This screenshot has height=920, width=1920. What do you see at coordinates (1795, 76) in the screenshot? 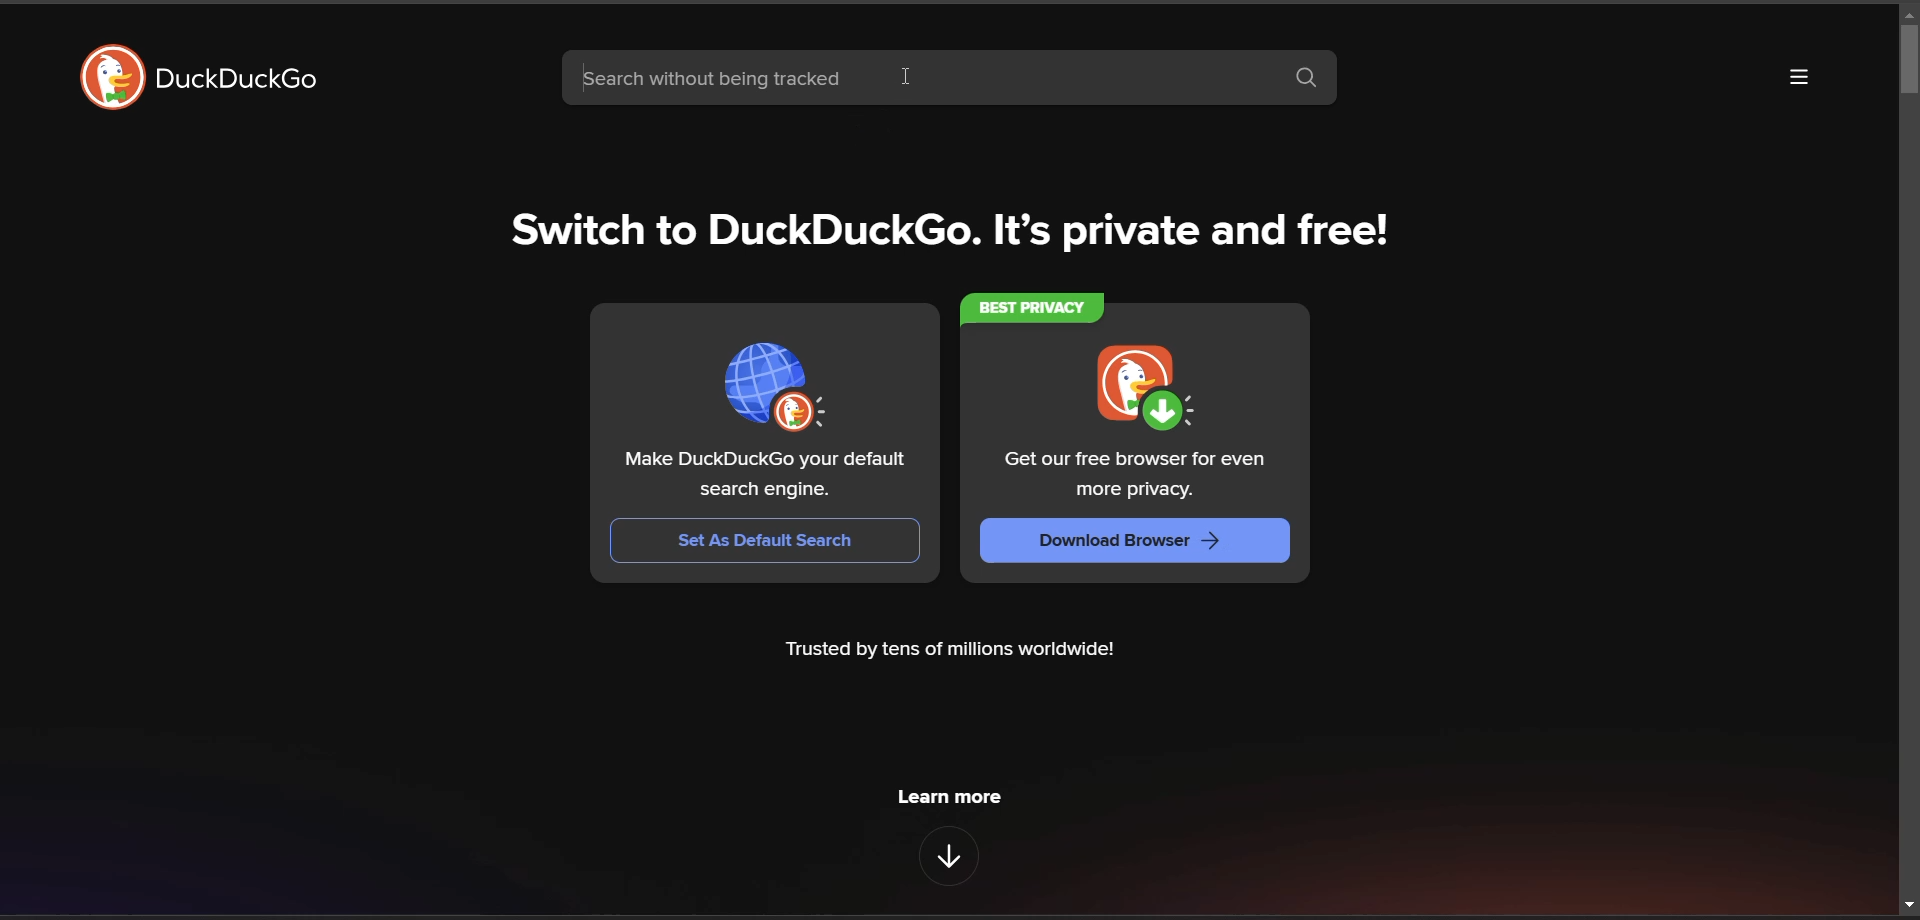
I see `more options` at bounding box center [1795, 76].